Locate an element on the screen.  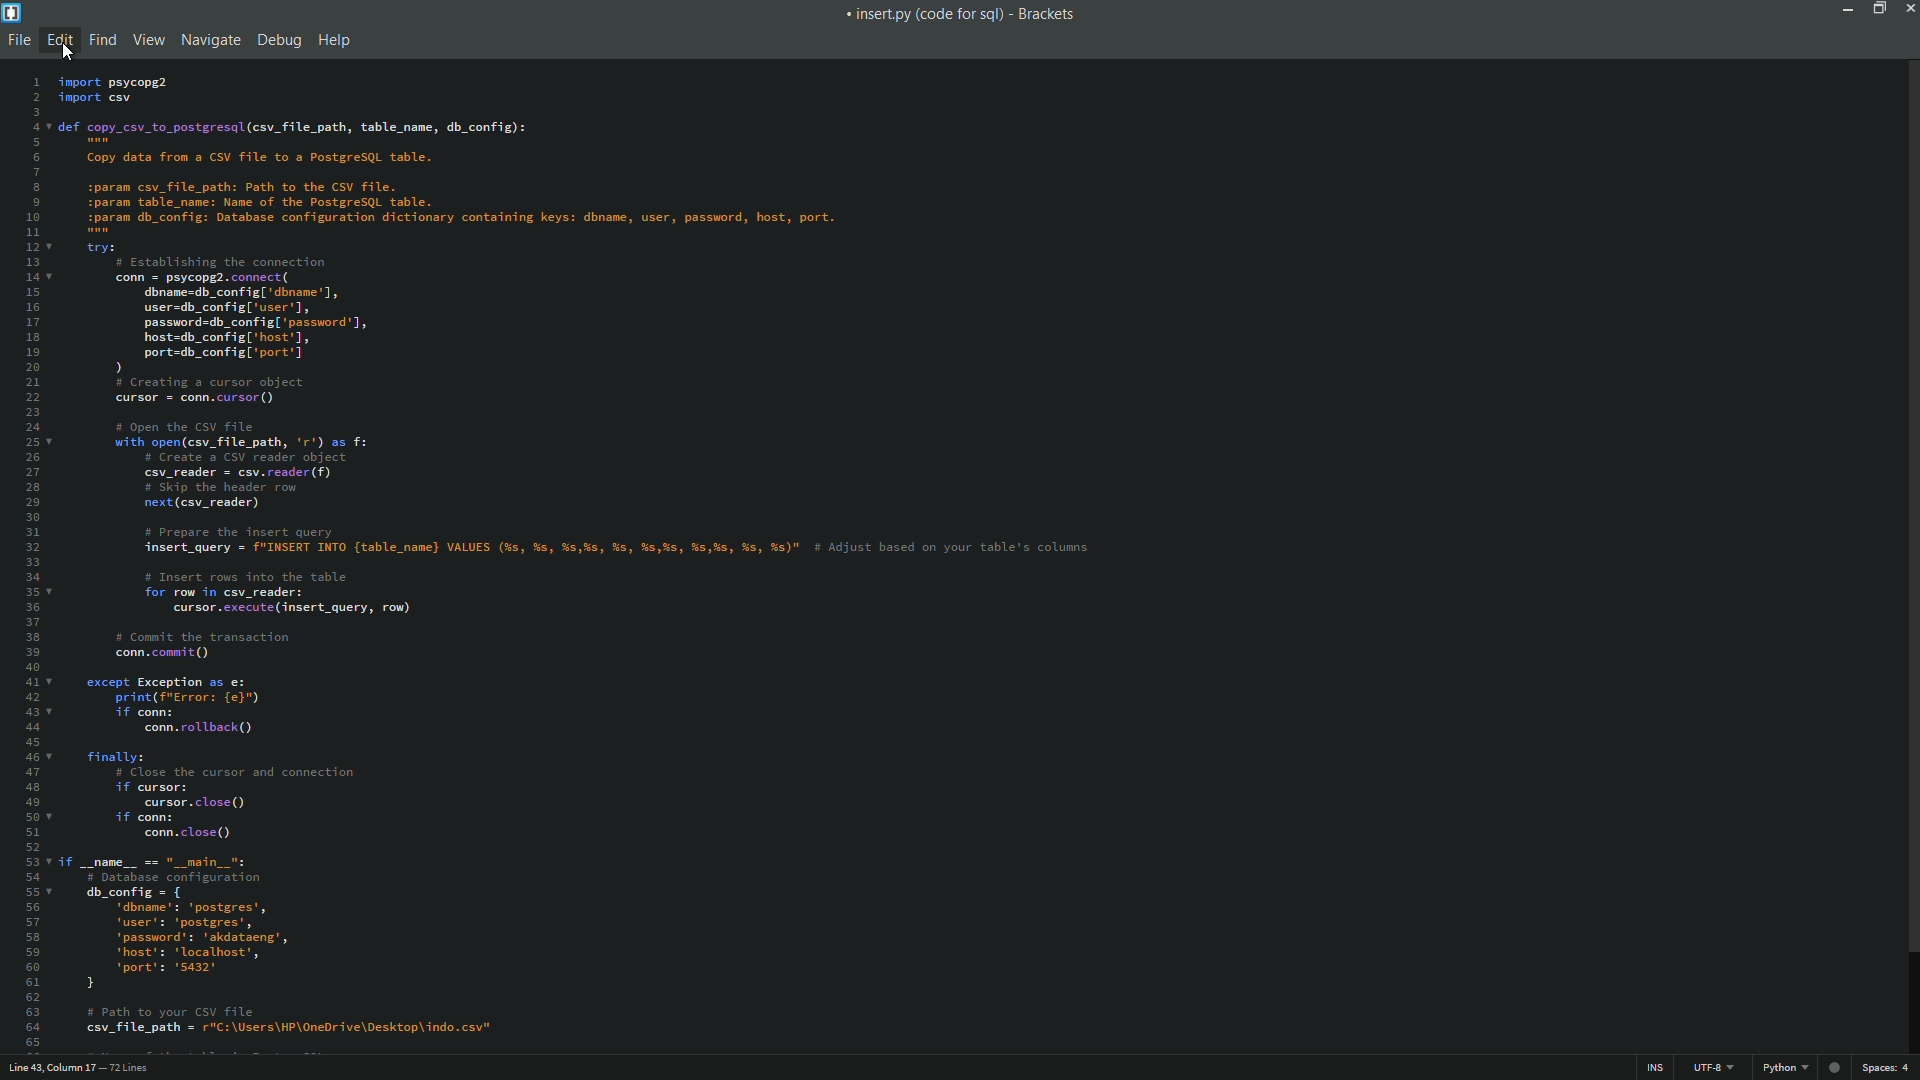
close app is located at coordinates (1908, 8).